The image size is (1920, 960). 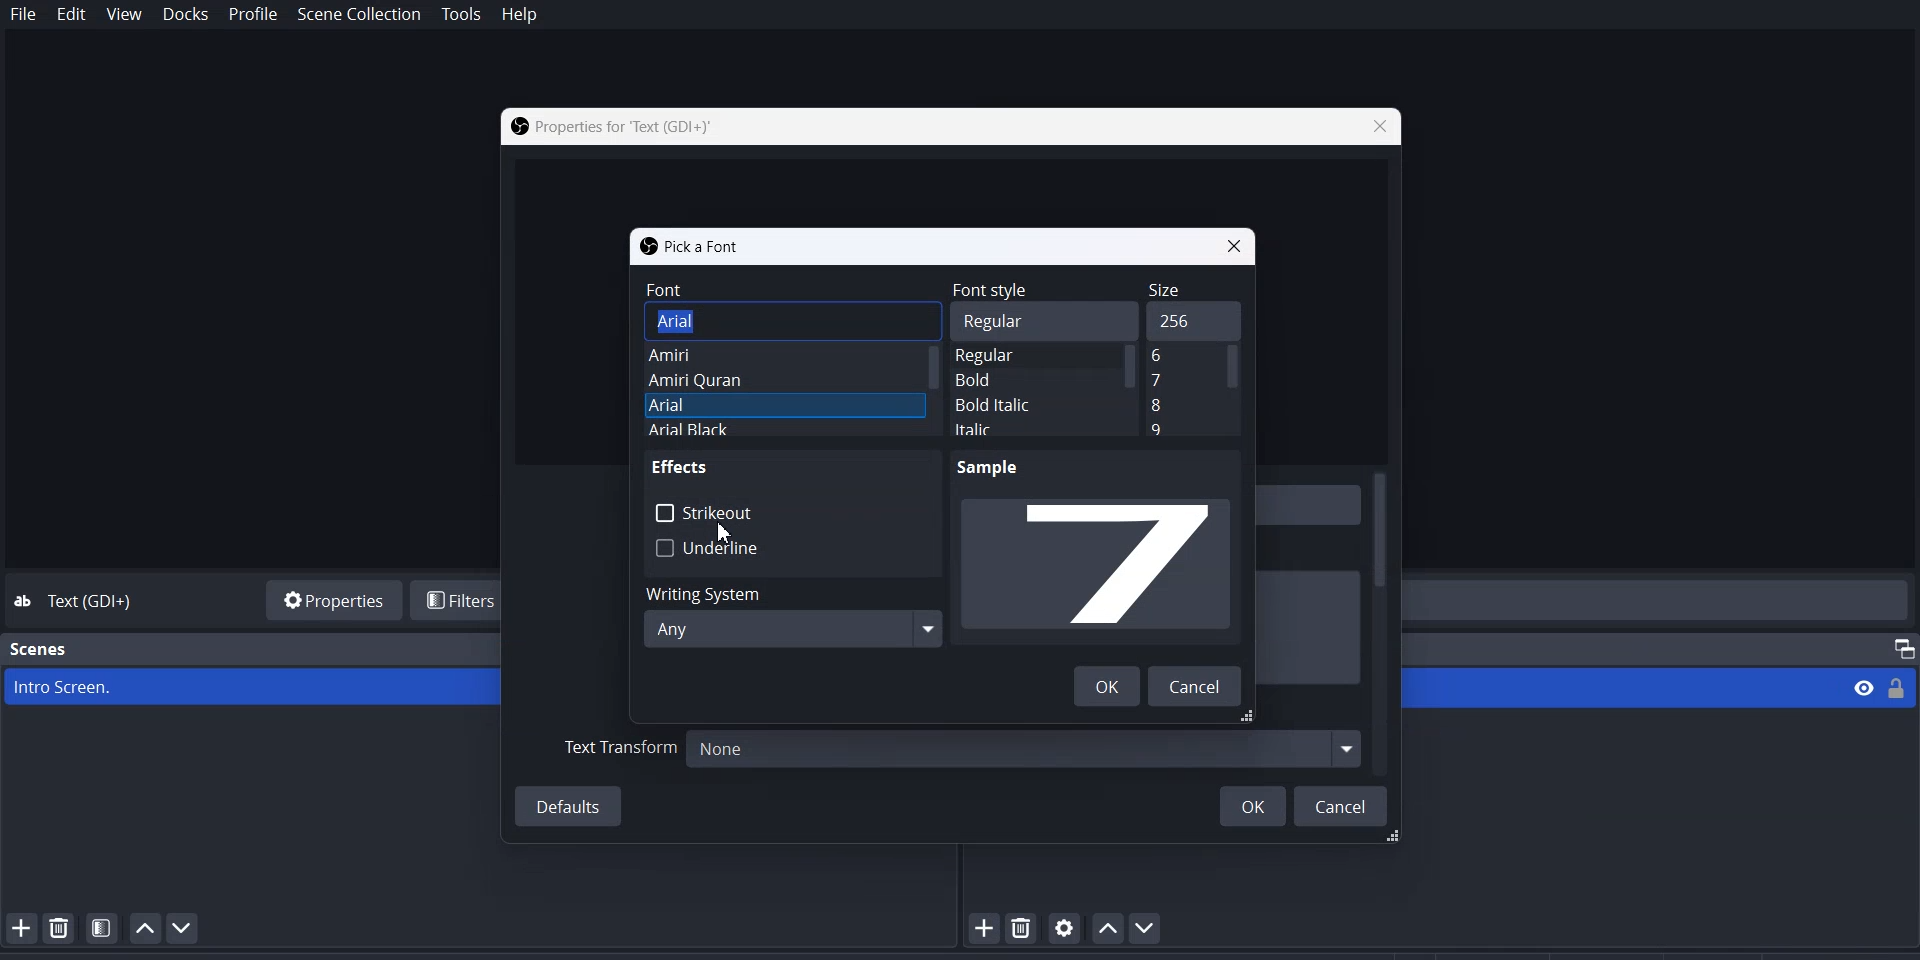 I want to click on View, so click(x=1862, y=689).